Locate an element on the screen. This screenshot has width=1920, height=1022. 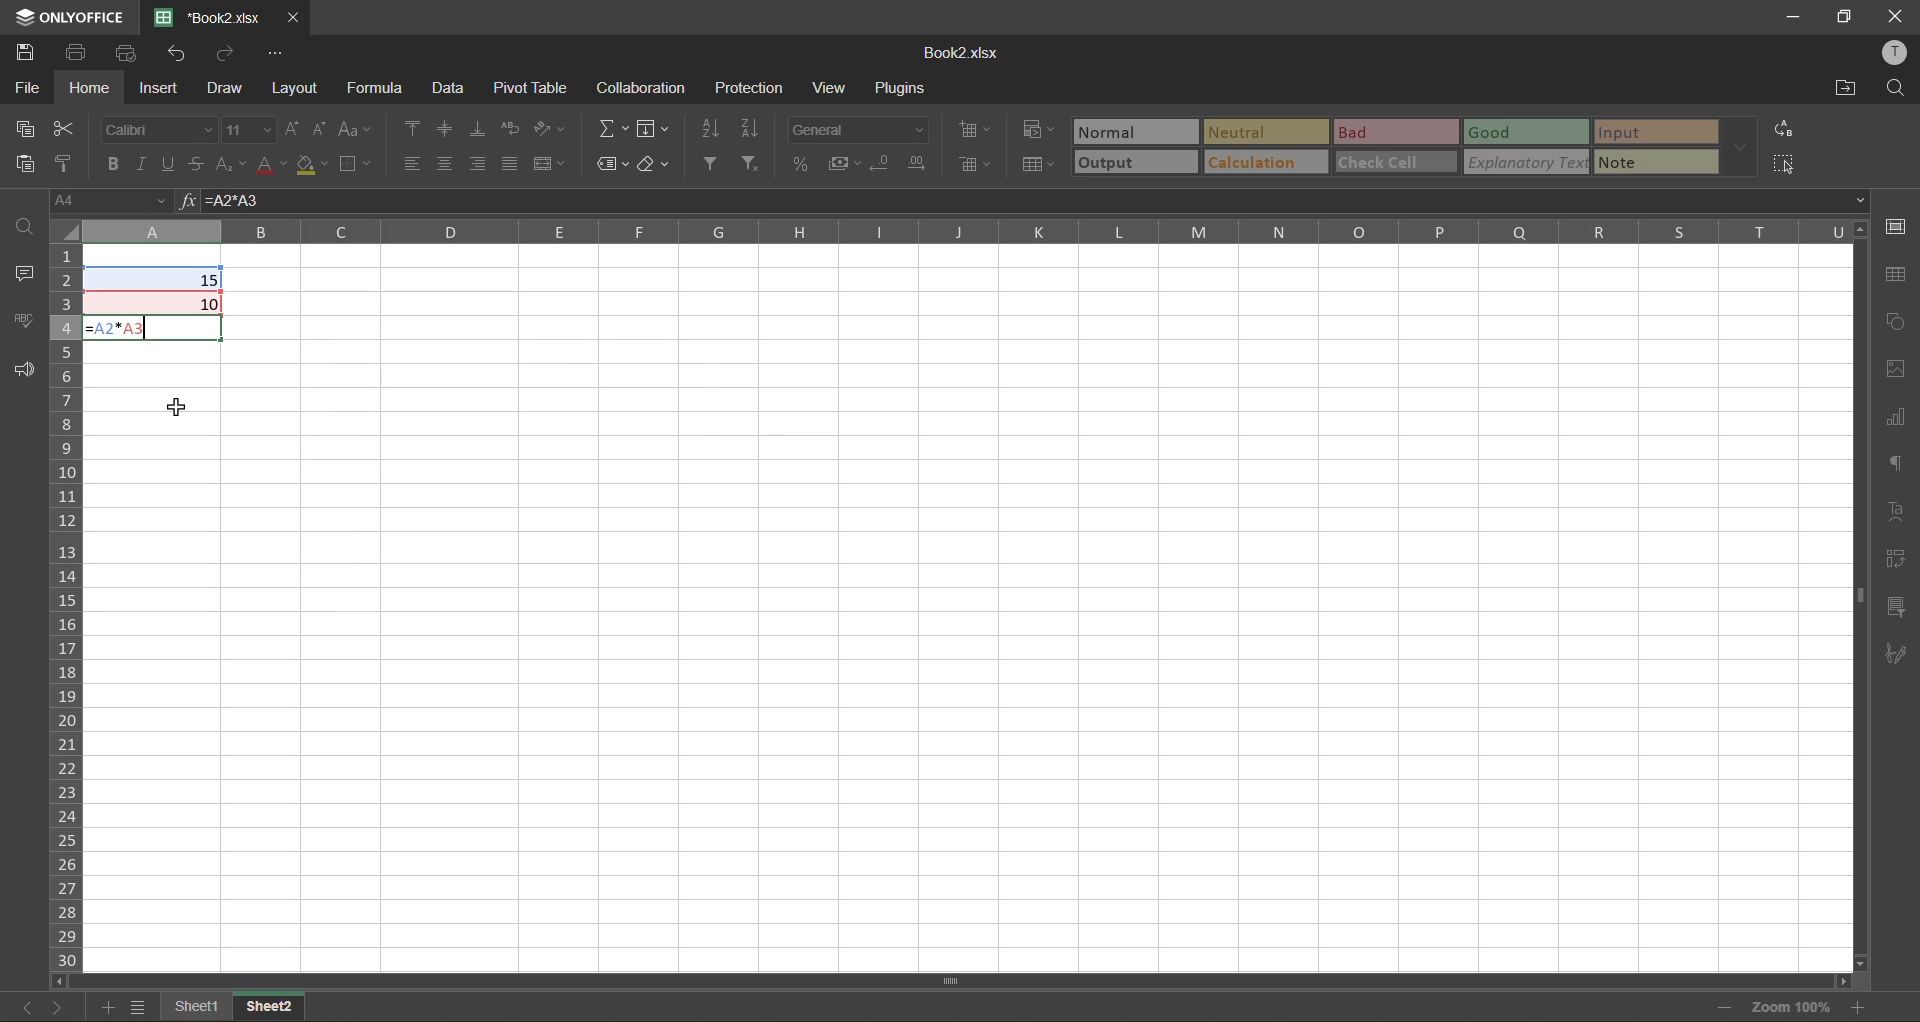
note is located at coordinates (1654, 161).